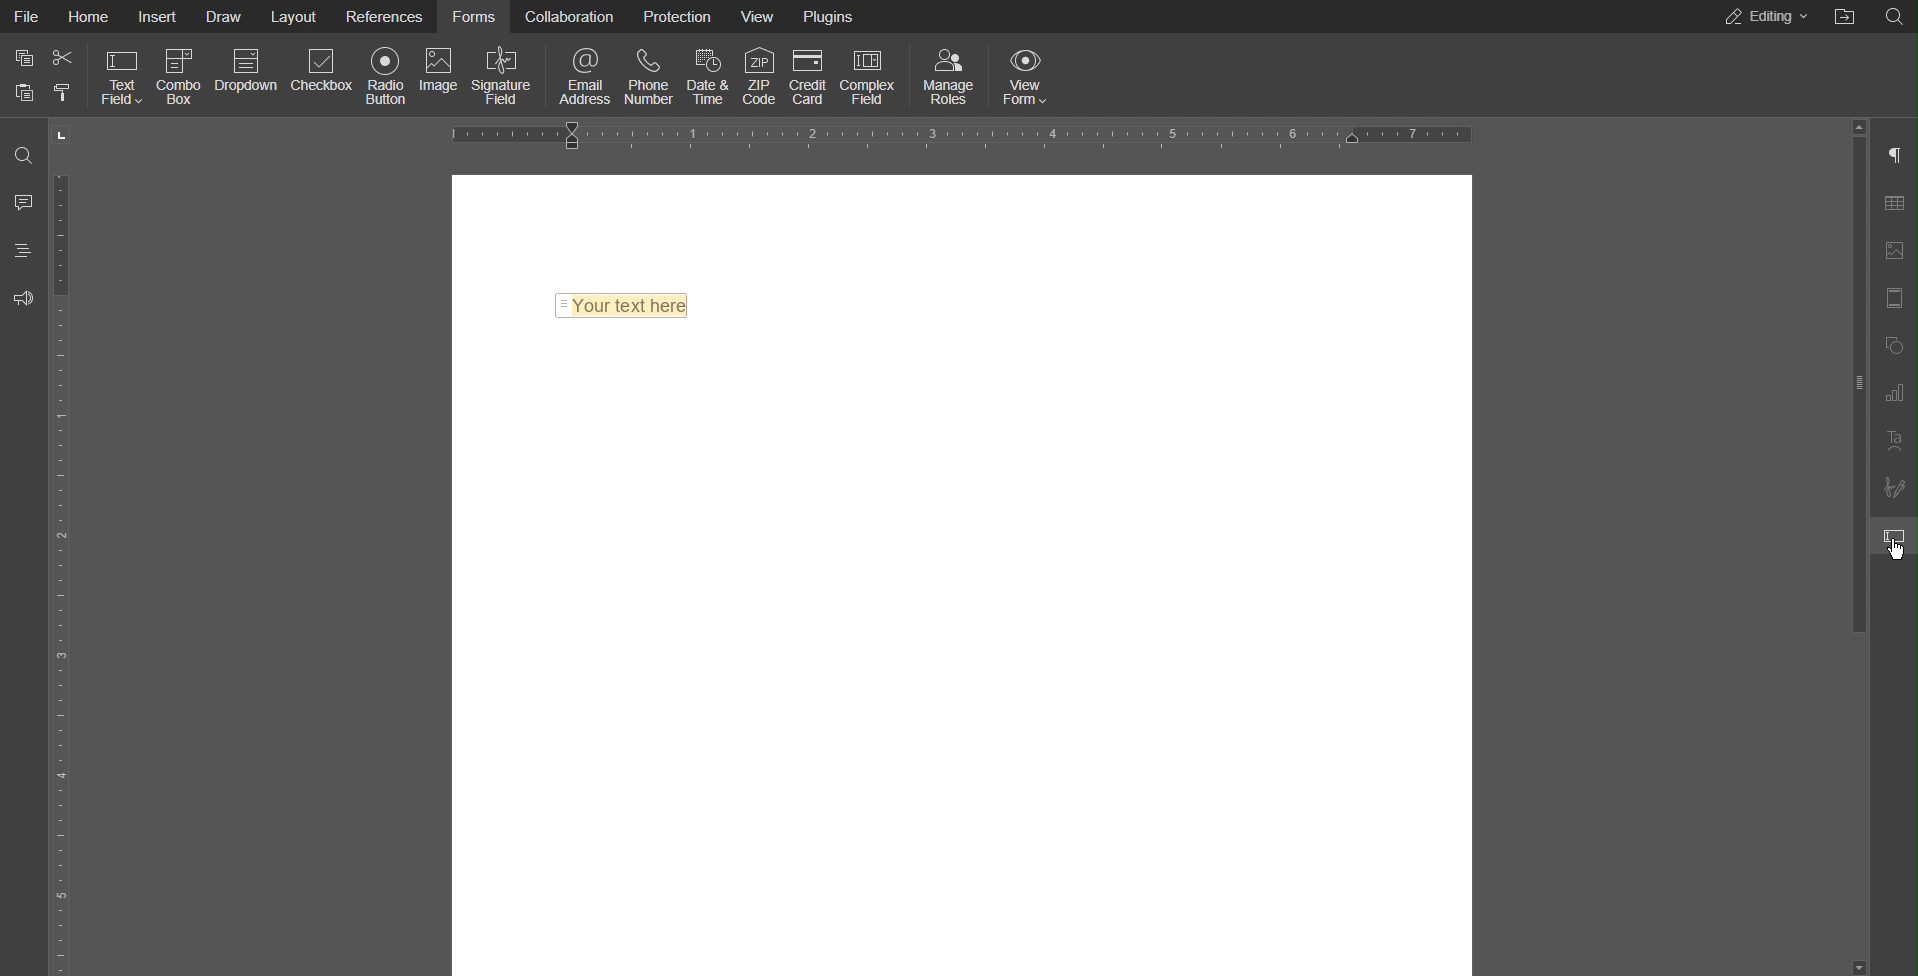 The image size is (1918, 976). Describe the element at coordinates (28, 16) in the screenshot. I see `File` at that location.